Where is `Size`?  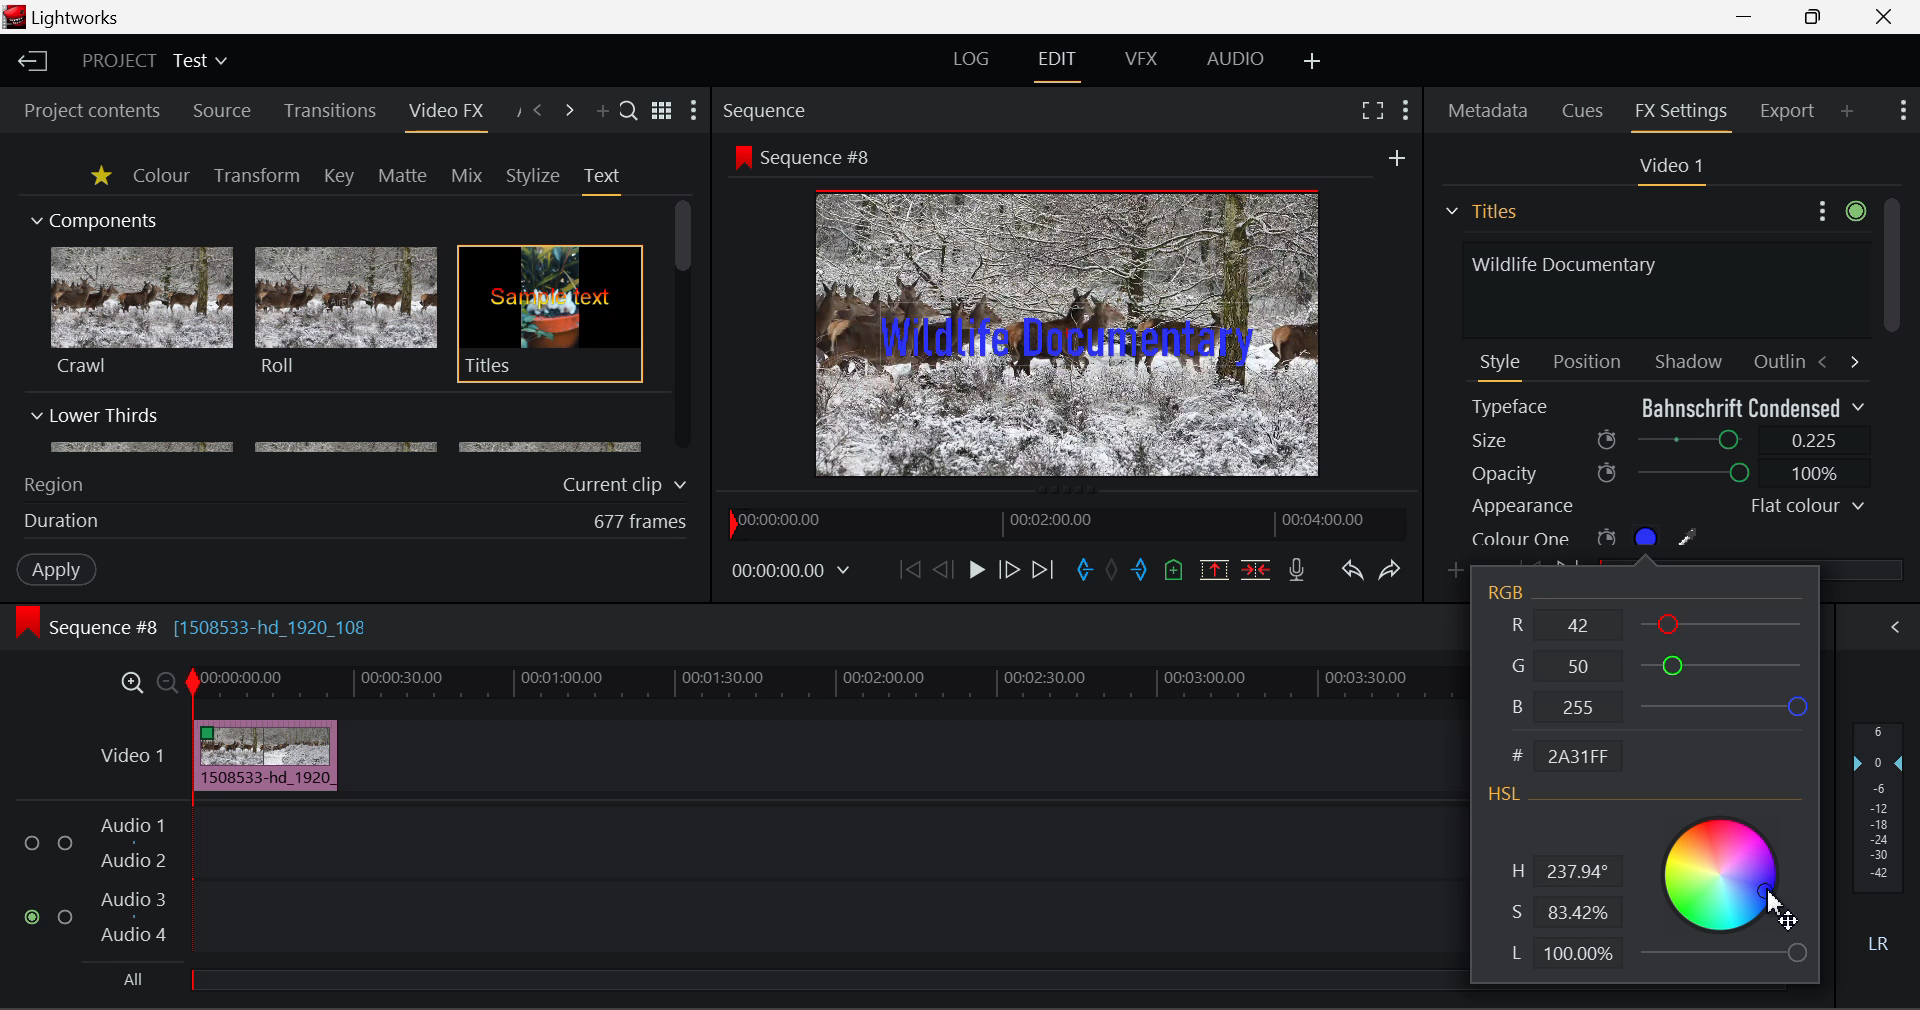 Size is located at coordinates (1670, 438).